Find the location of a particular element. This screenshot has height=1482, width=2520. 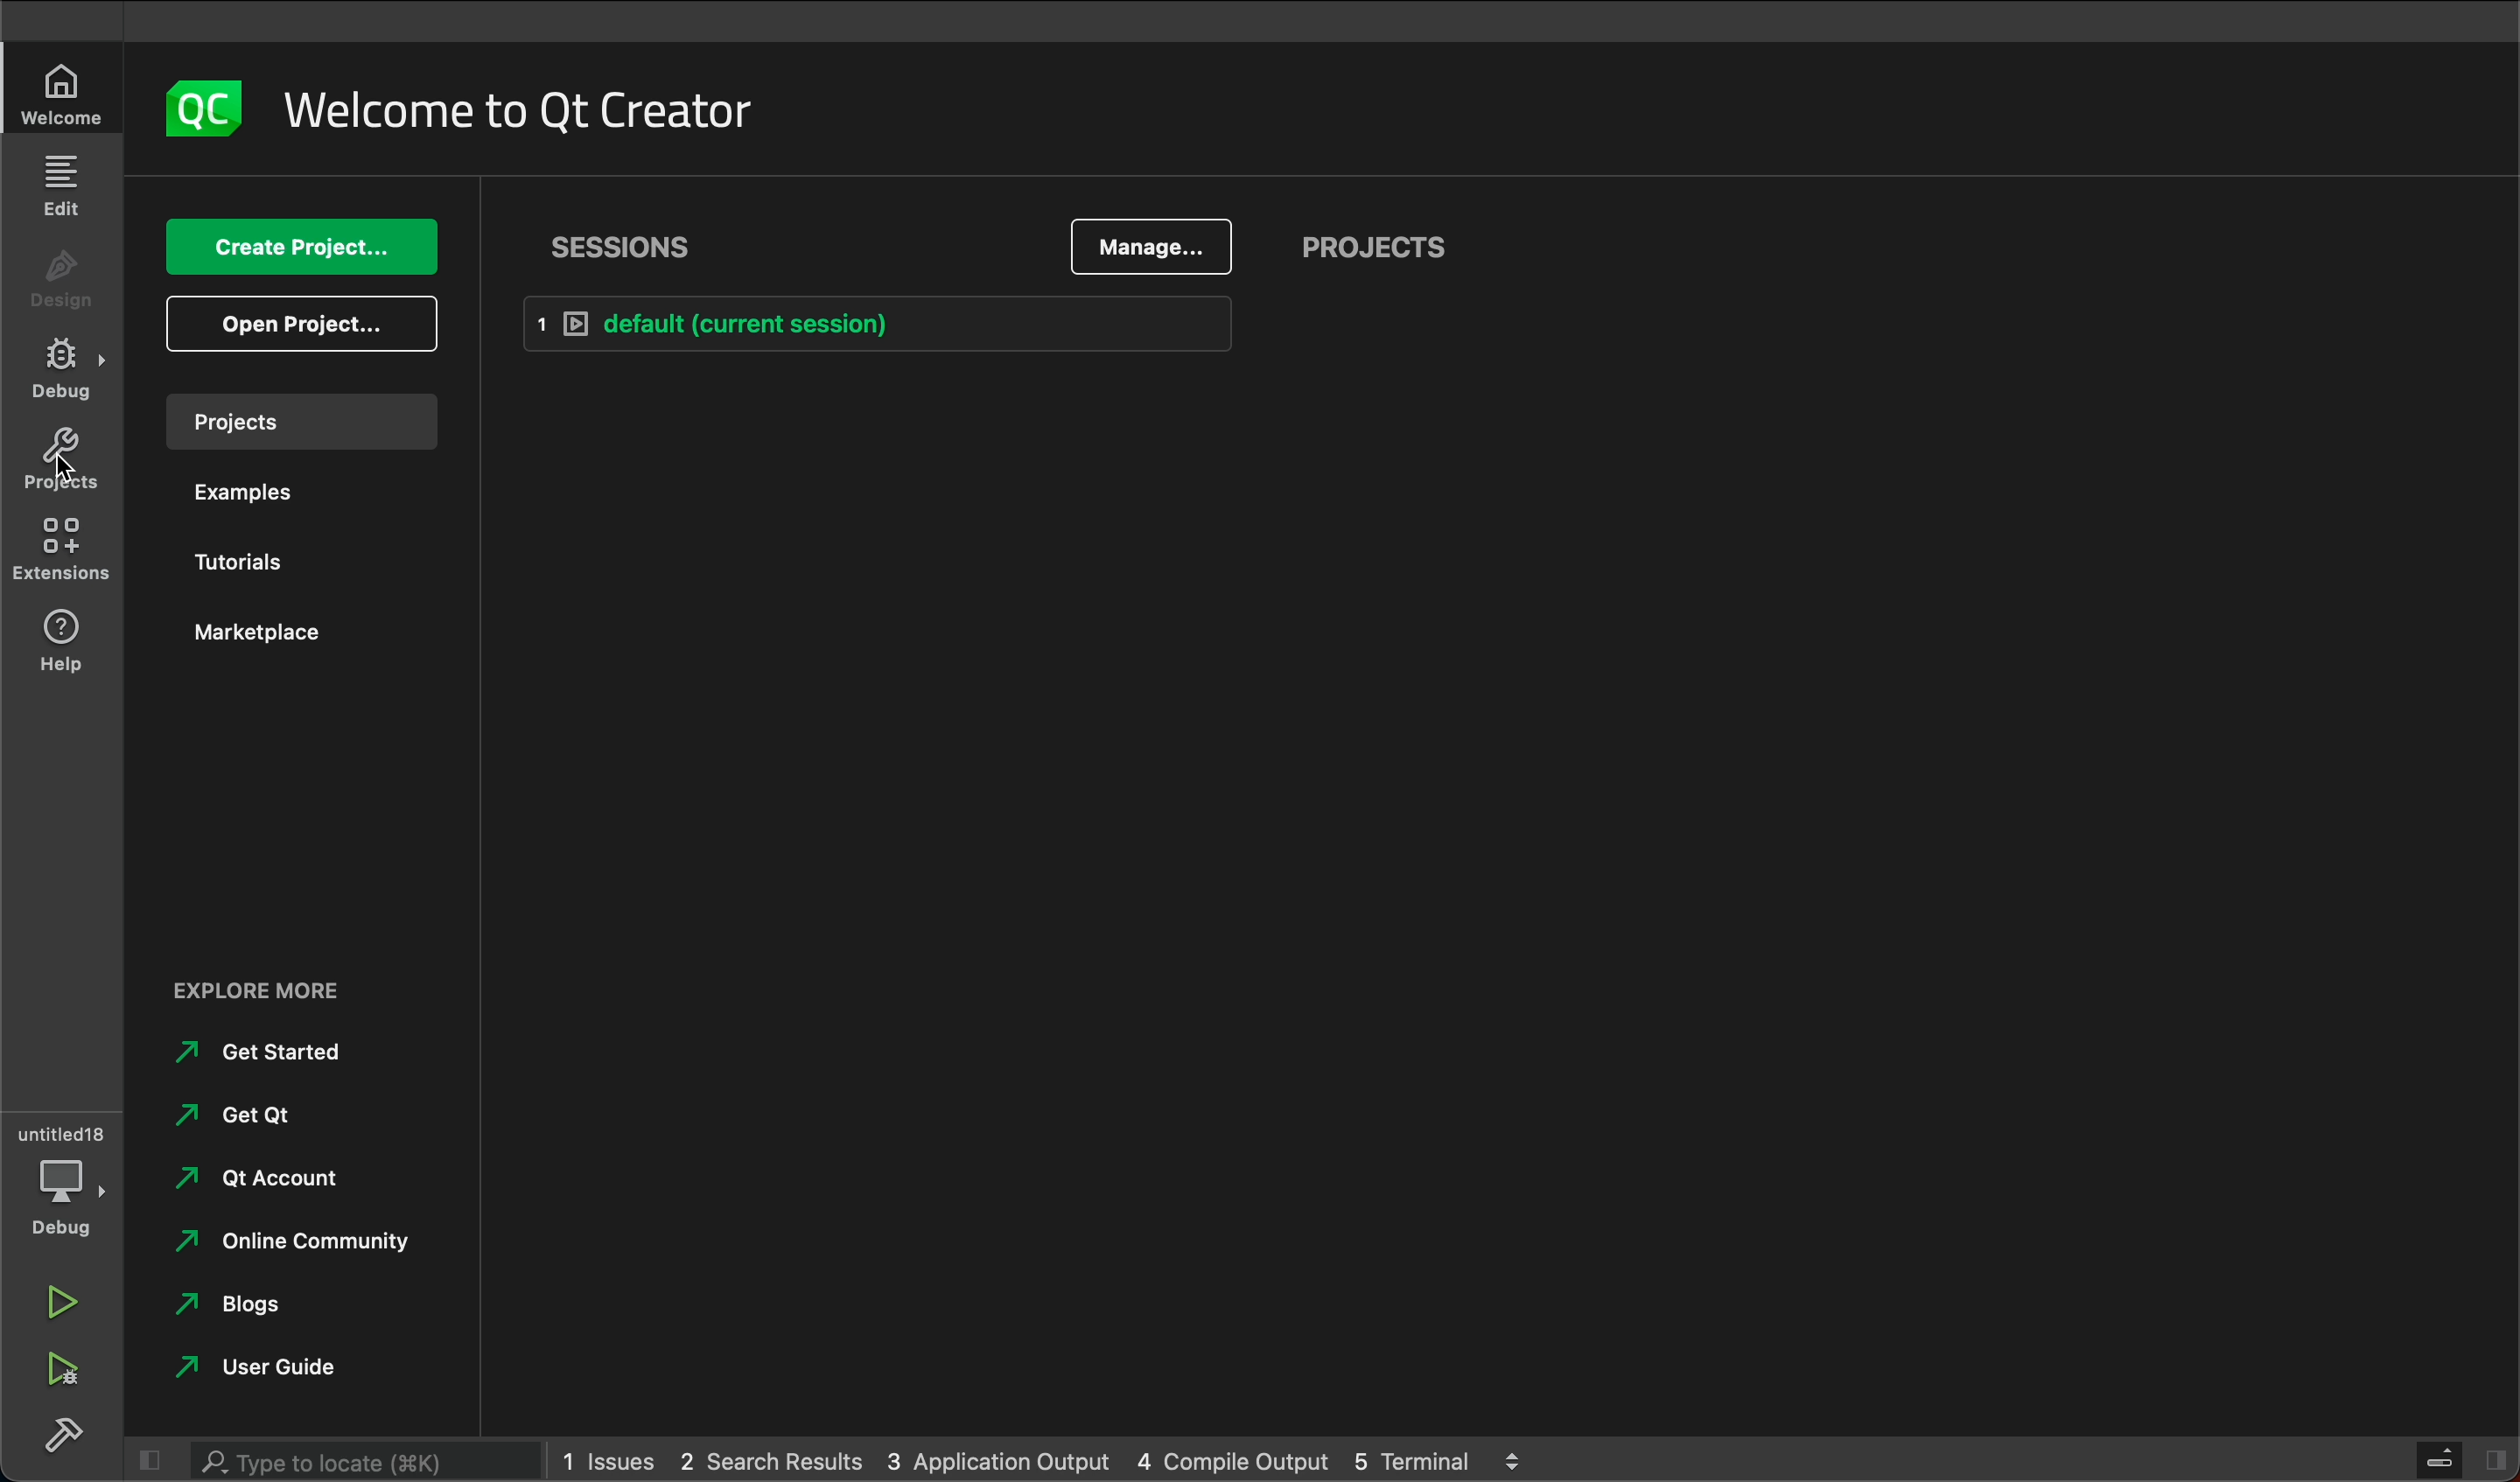

examples is located at coordinates (242, 493).